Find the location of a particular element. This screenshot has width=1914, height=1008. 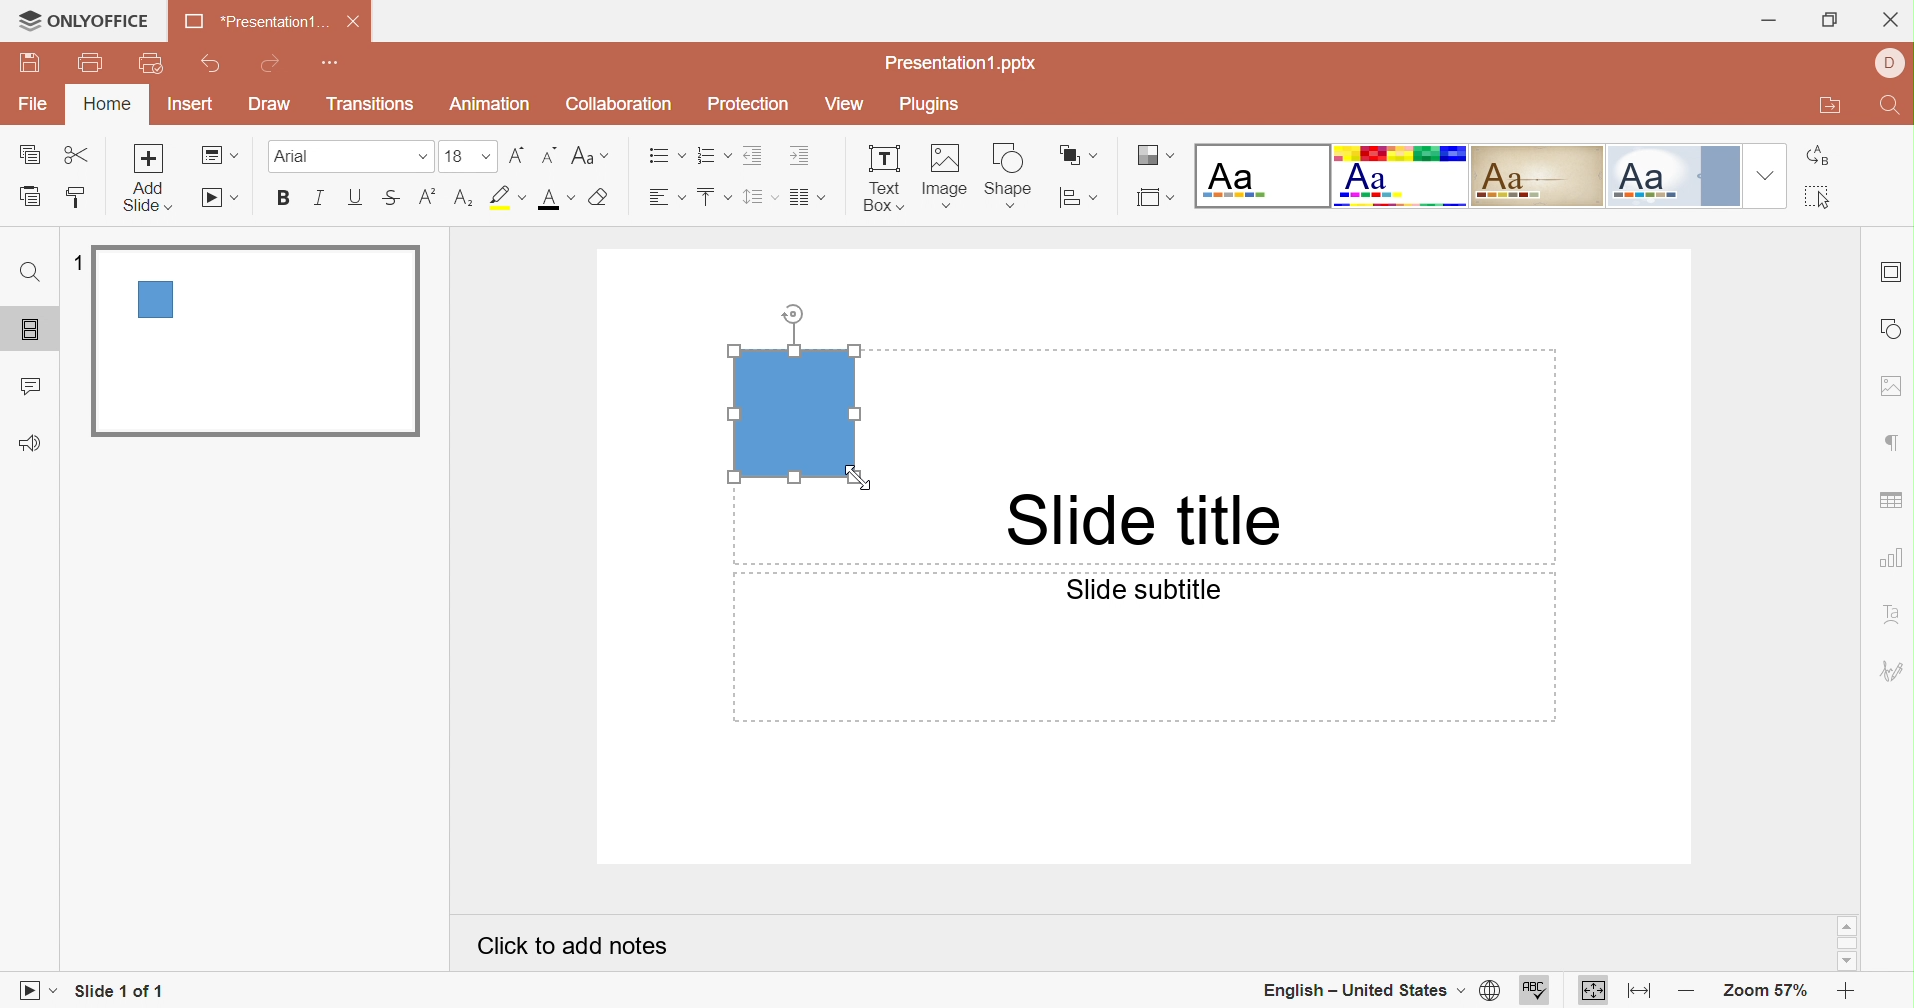

Change color theme is located at coordinates (1152, 156).